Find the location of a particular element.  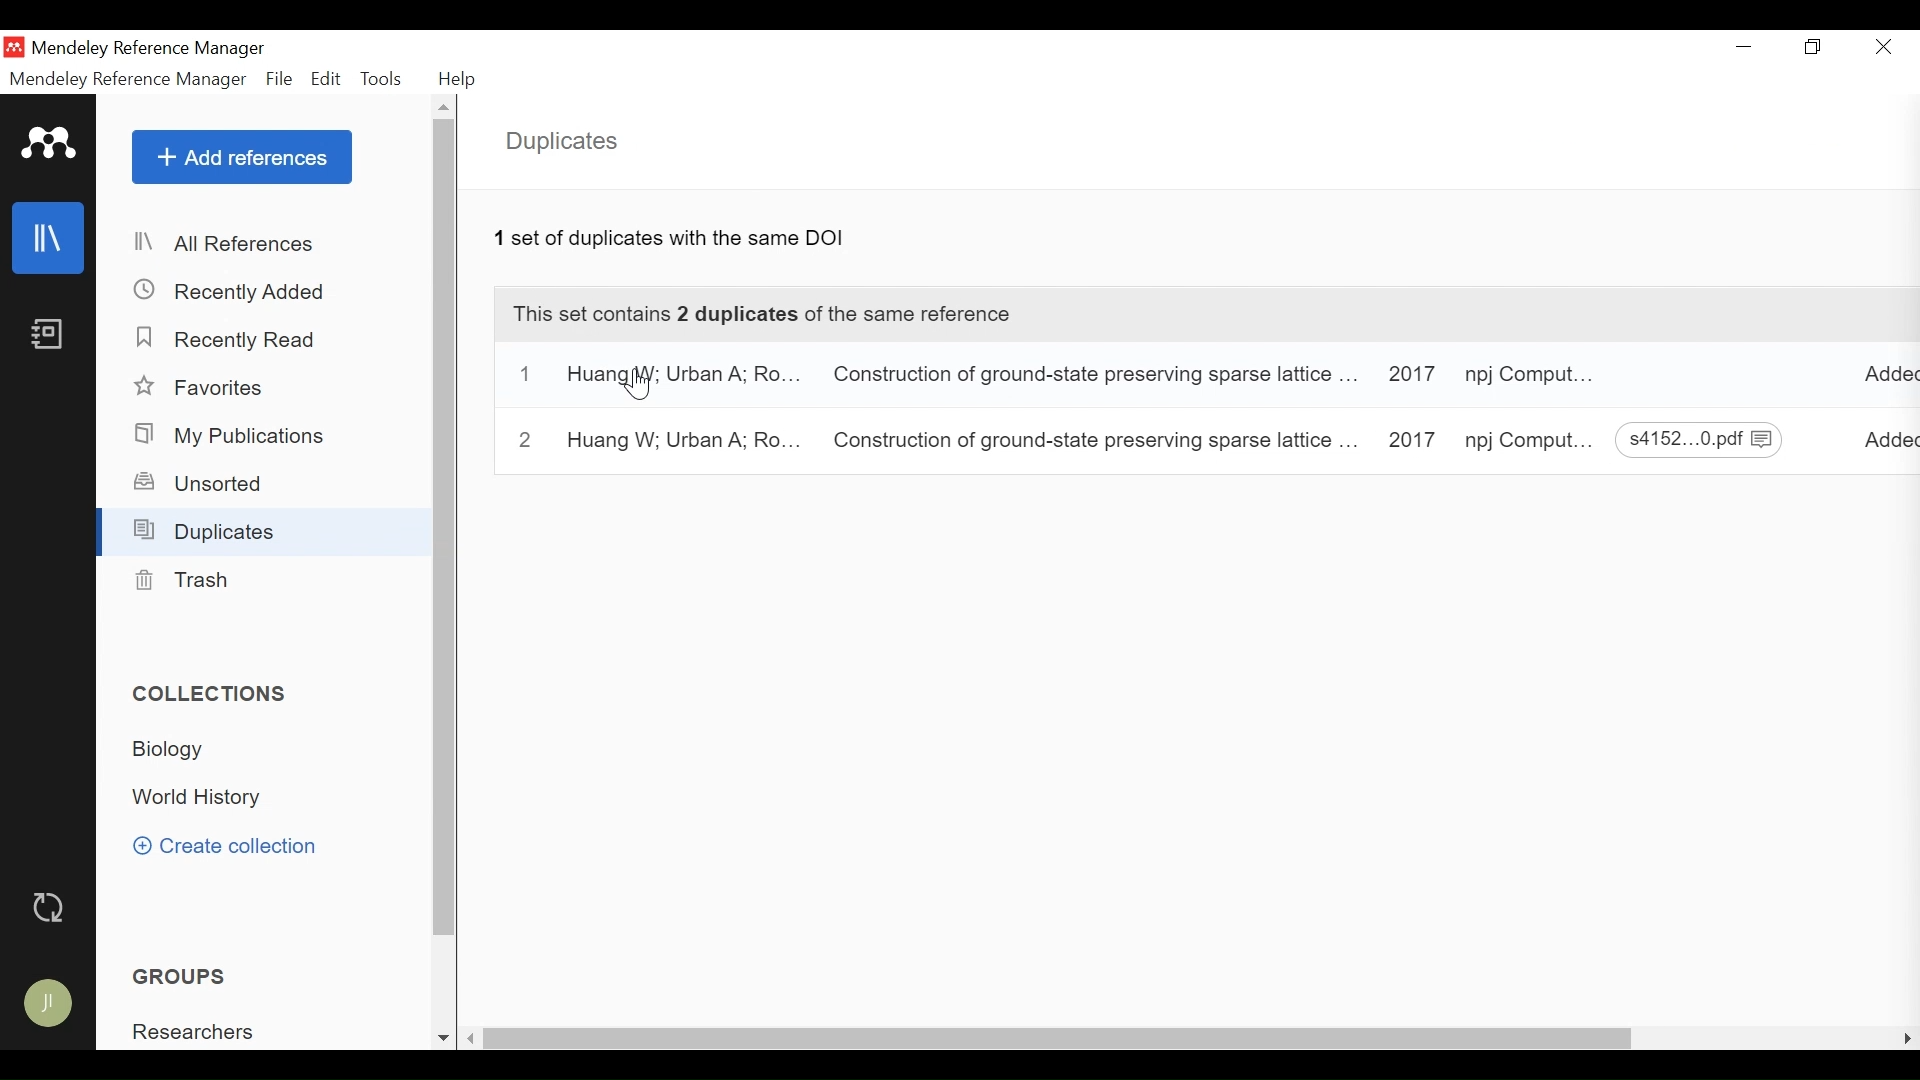

Create Collection is located at coordinates (223, 848).